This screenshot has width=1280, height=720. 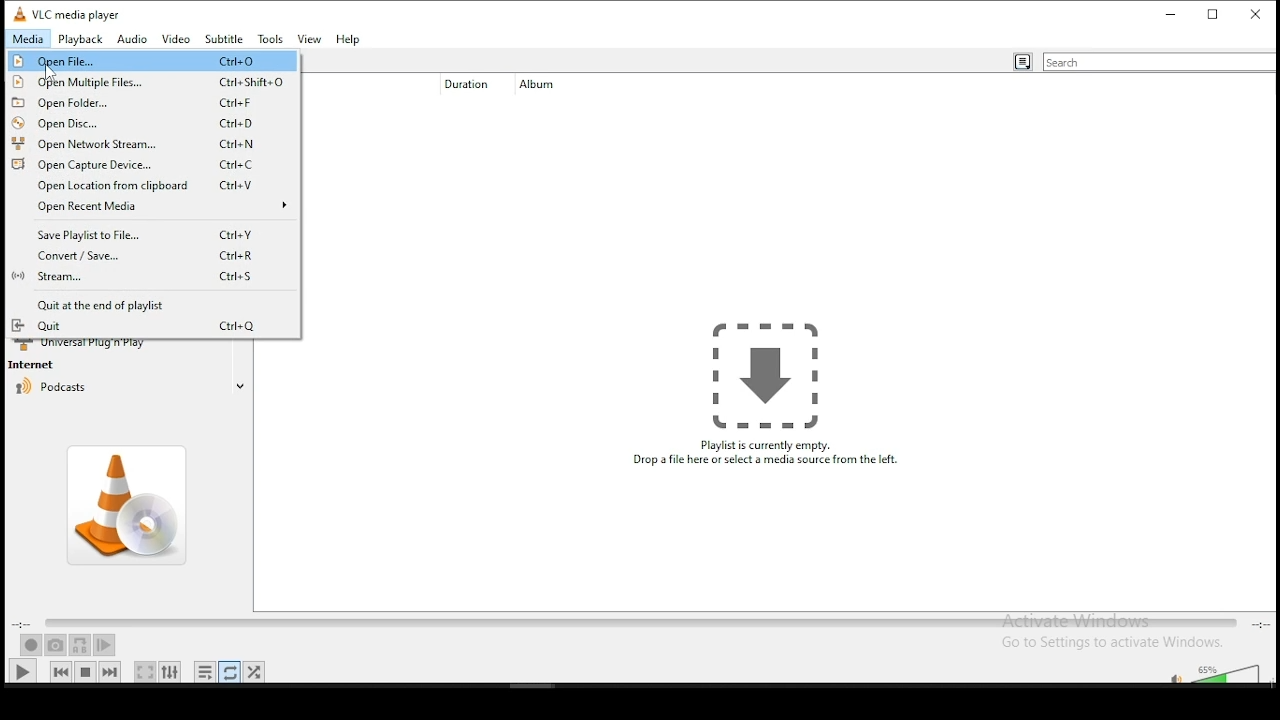 I want to click on vlc icon, so click(x=16, y=12).